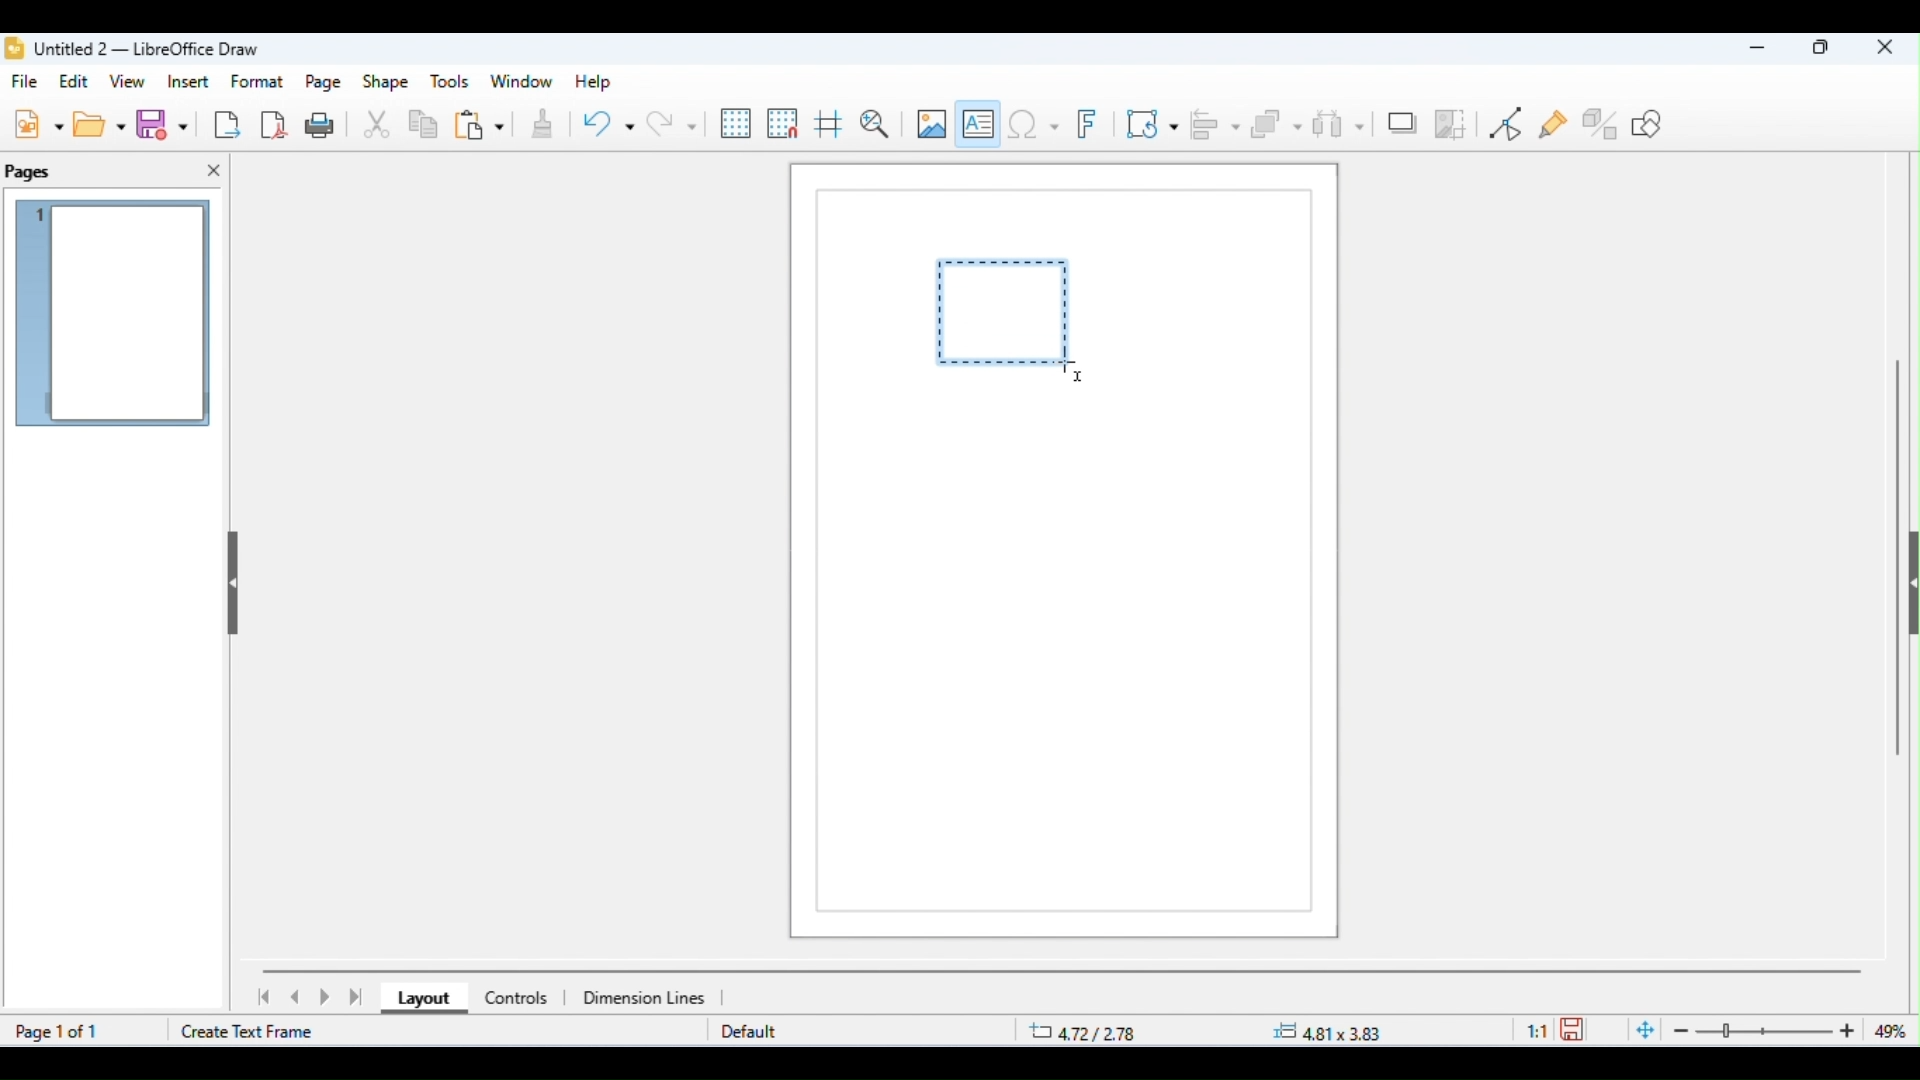 The image size is (1920, 1080). I want to click on how draw functions, so click(1649, 123).